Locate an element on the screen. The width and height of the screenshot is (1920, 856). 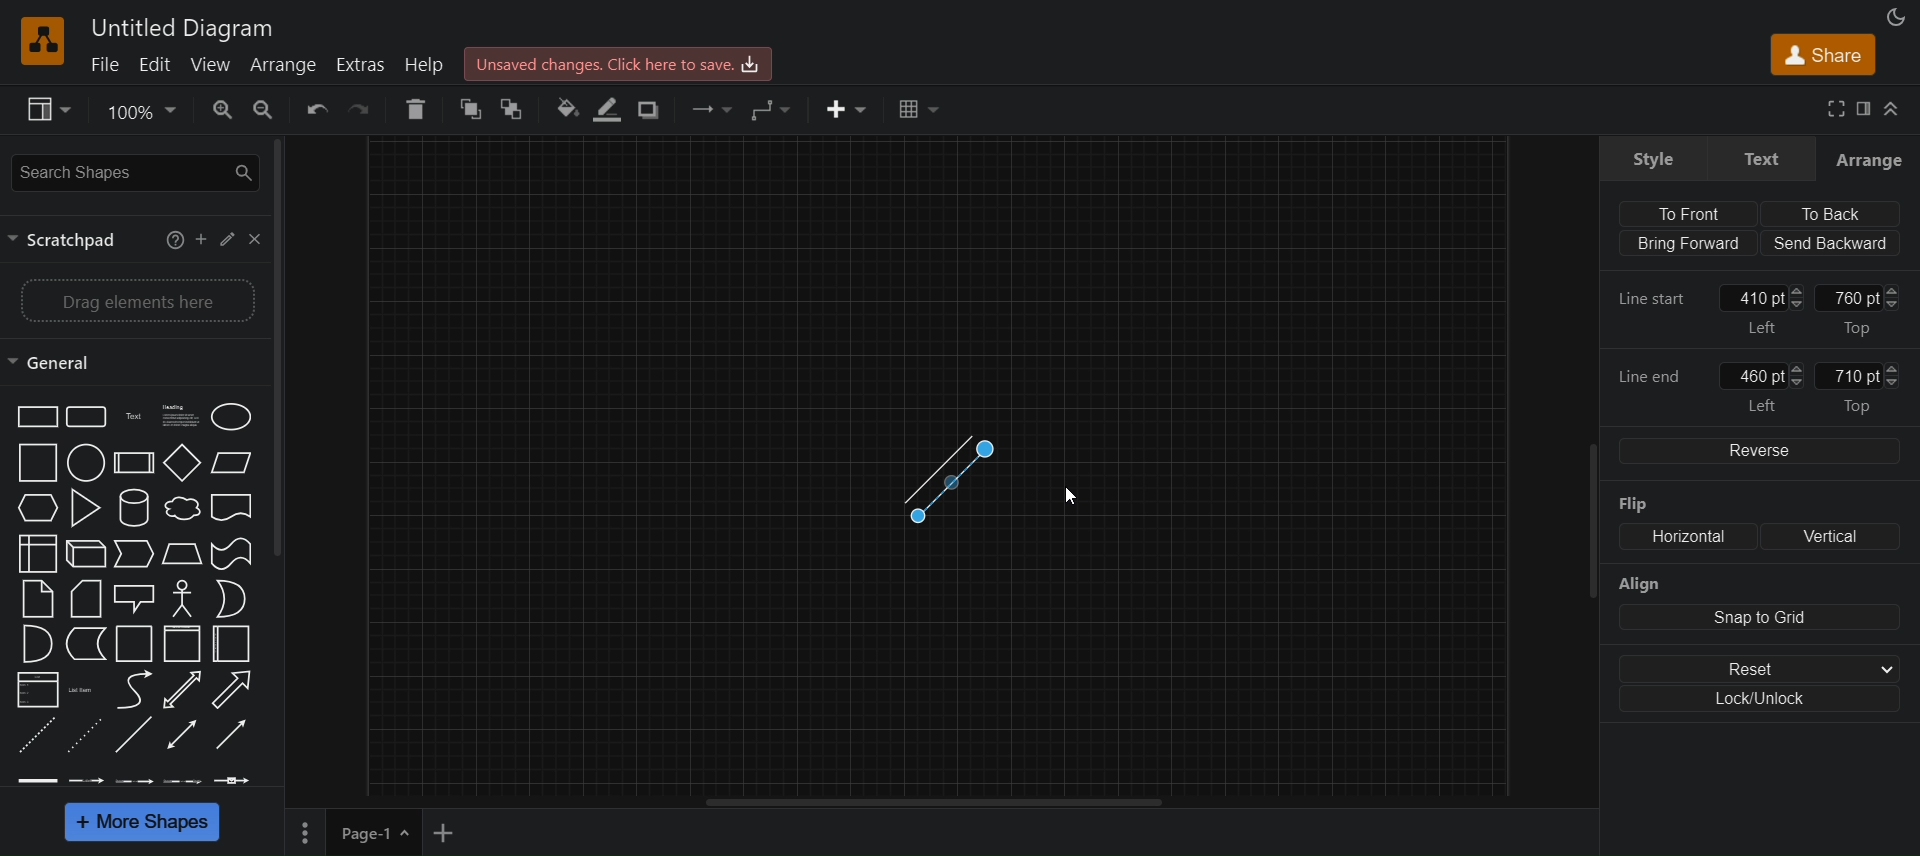
Hexagon is located at coordinates (35, 510).